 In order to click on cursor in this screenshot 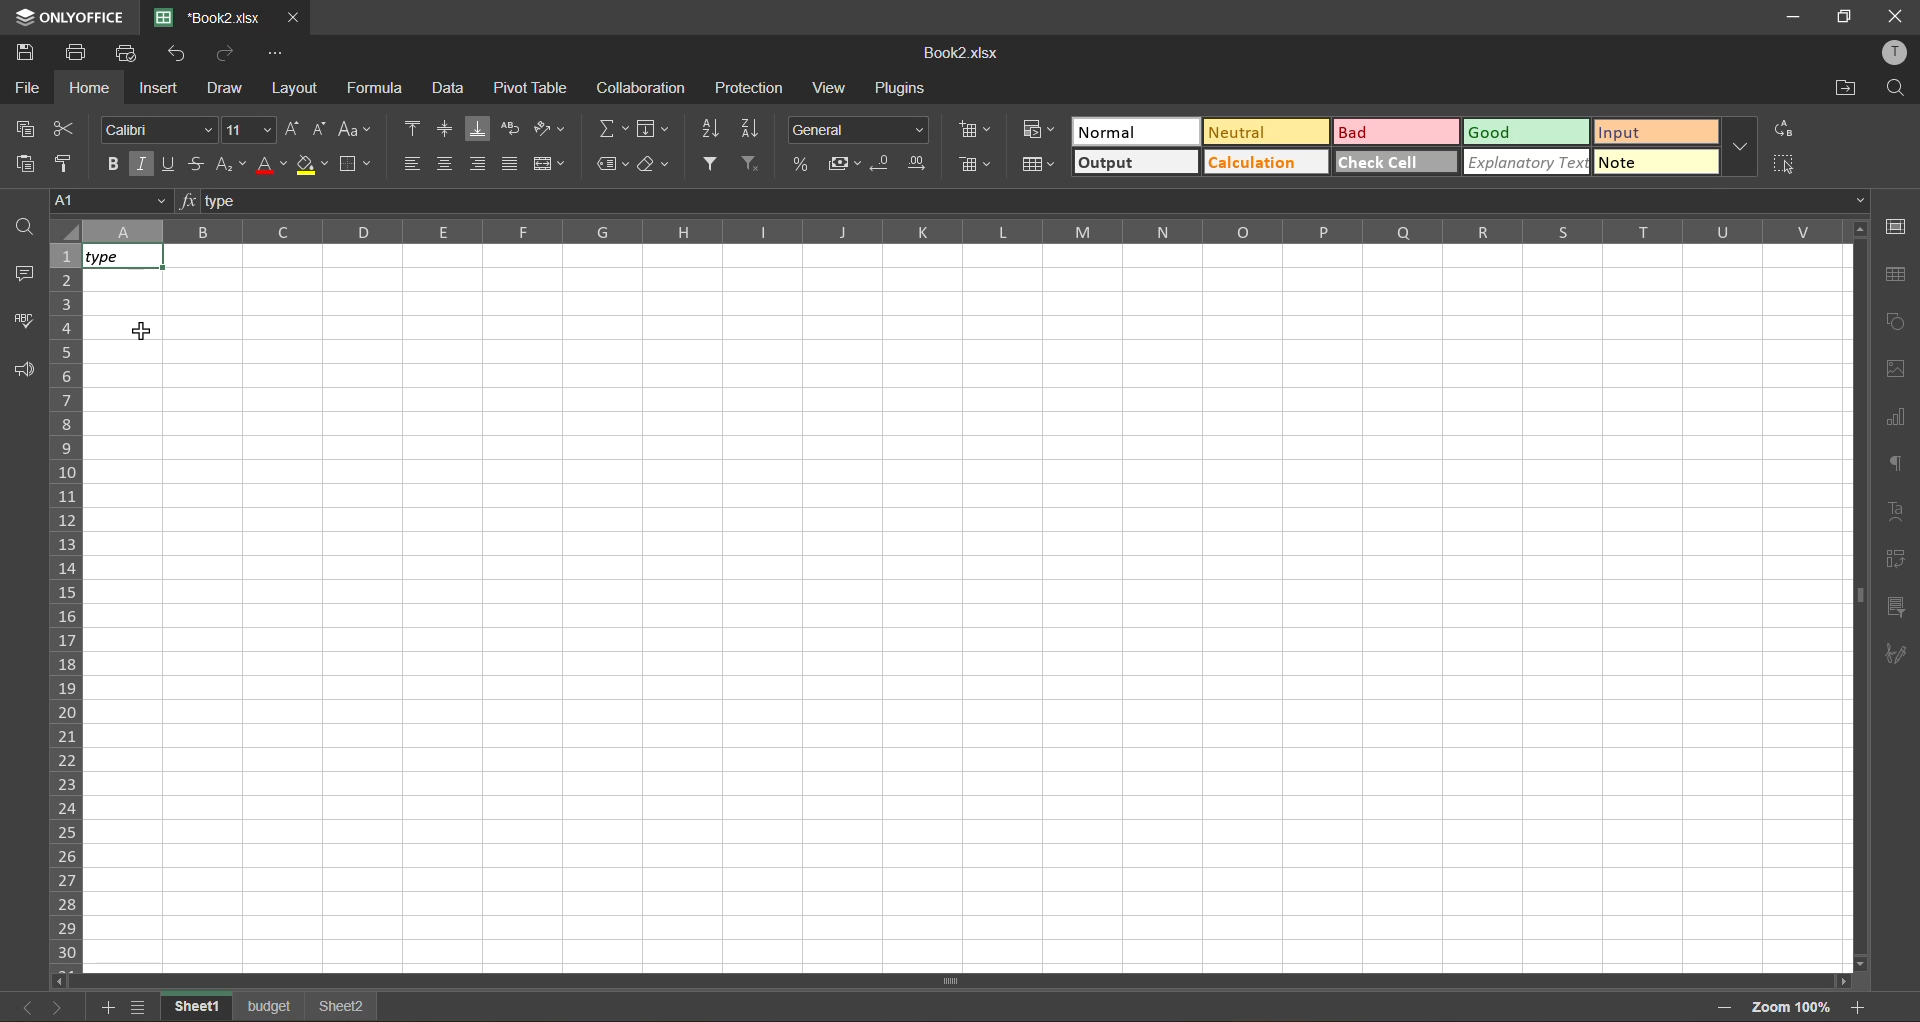, I will do `click(137, 332)`.